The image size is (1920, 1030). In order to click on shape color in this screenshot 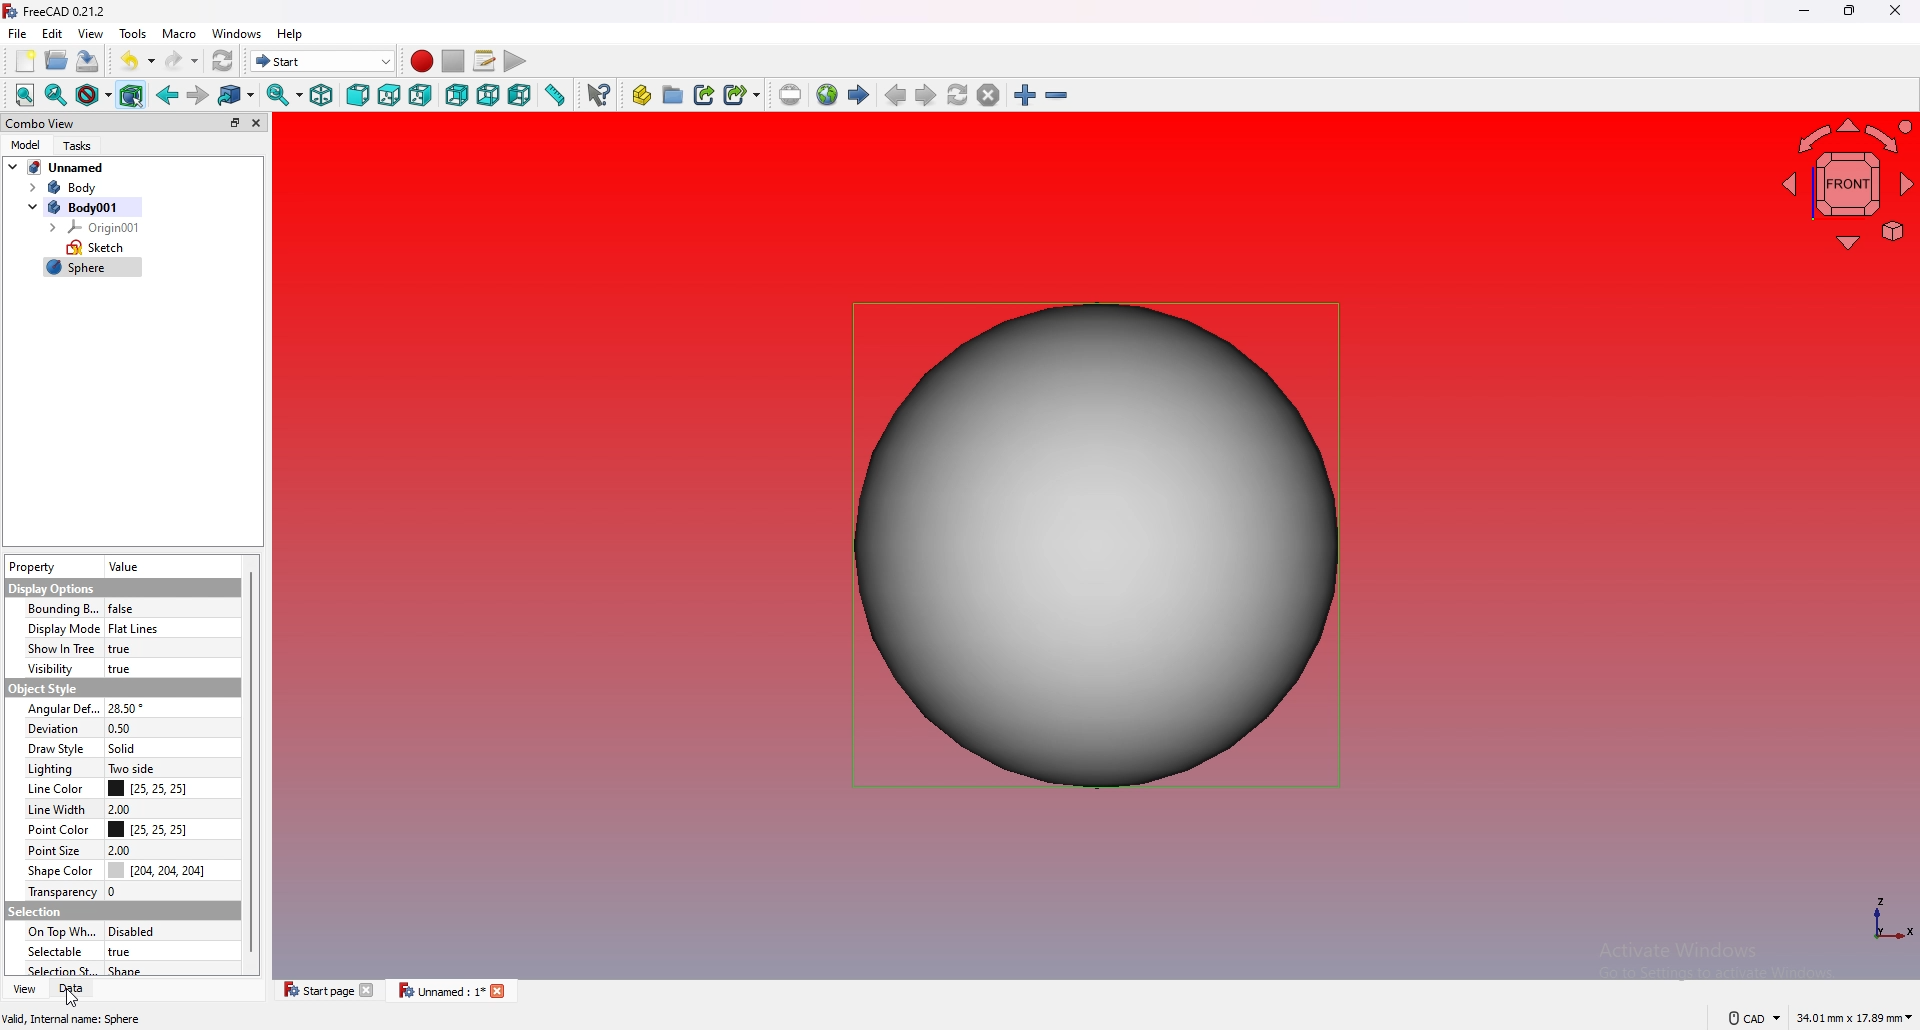, I will do `click(124, 869)`.